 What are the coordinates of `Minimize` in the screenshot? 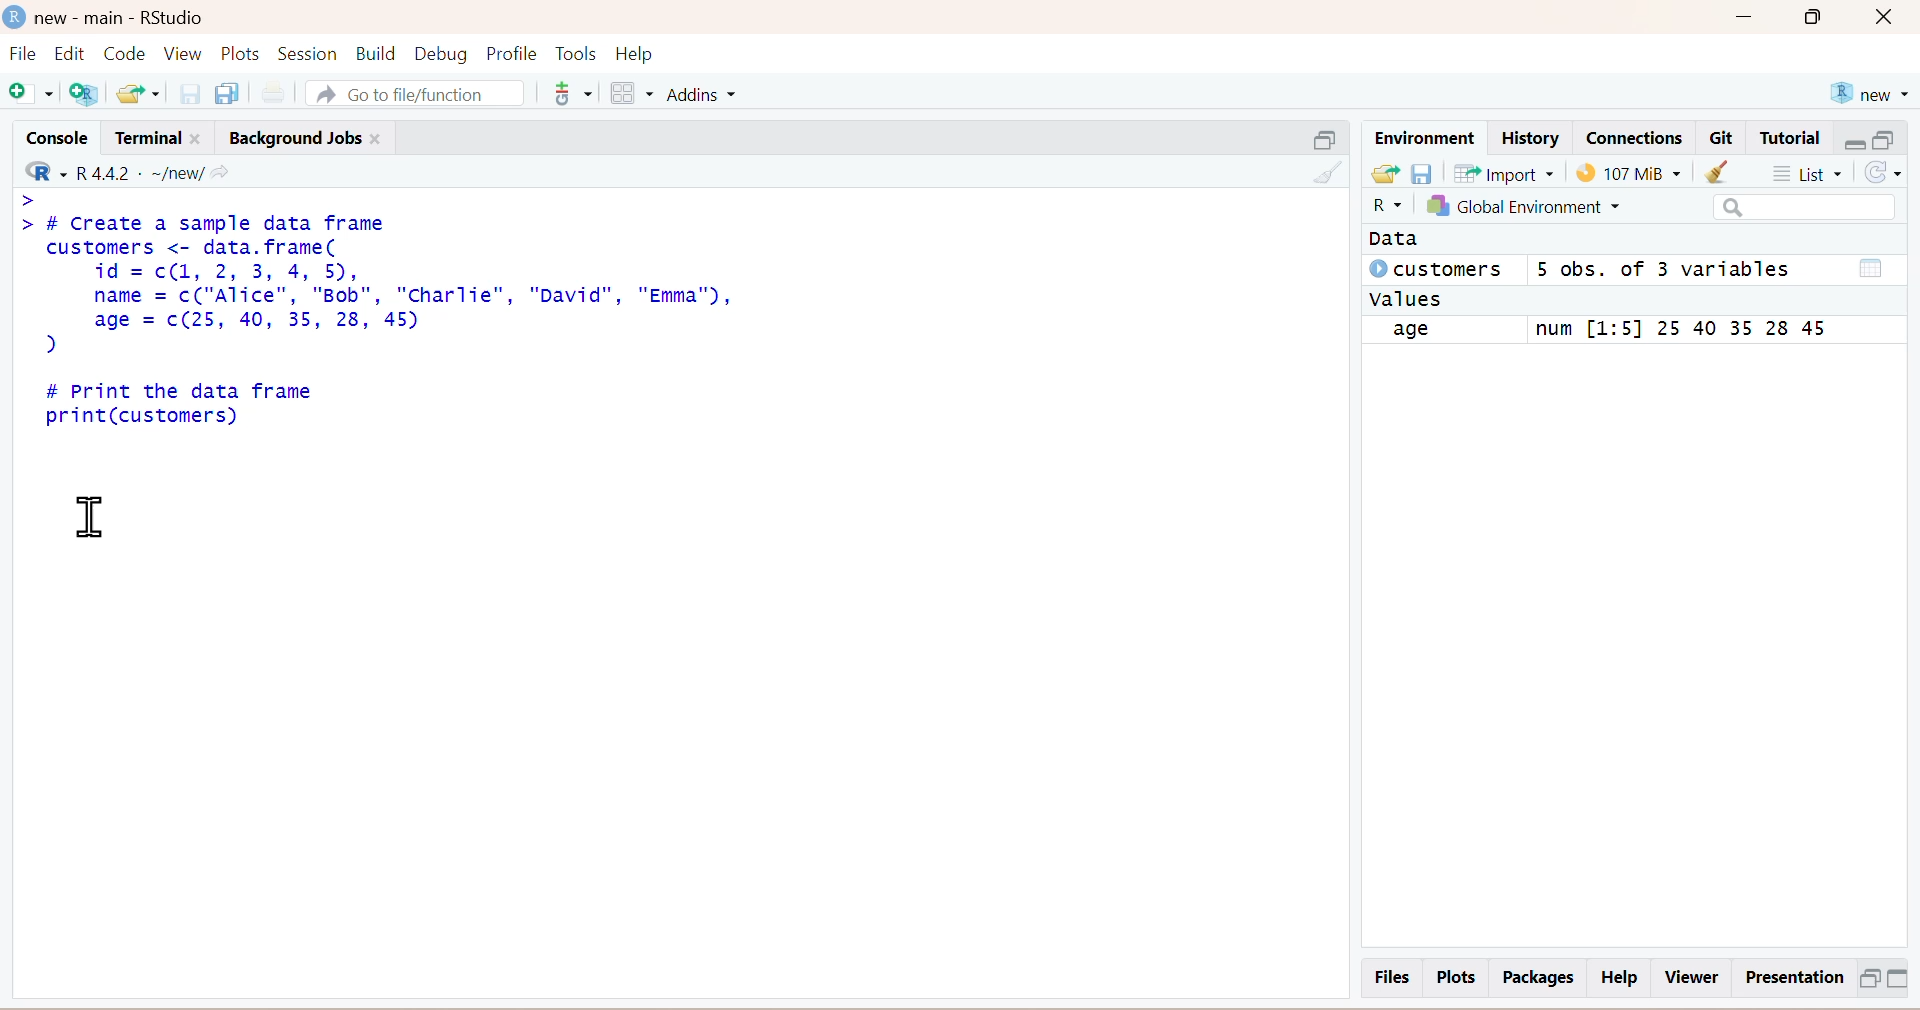 It's located at (1747, 21).